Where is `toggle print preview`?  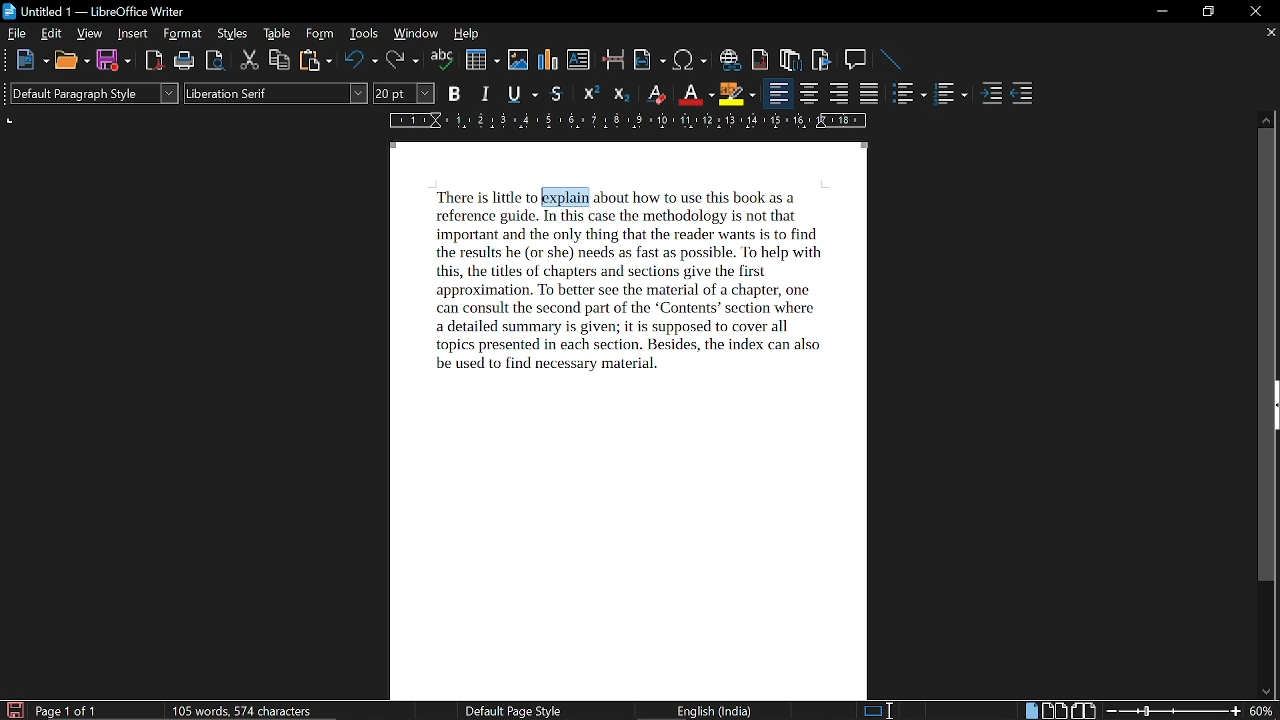
toggle print preview is located at coordinates (216, 62).